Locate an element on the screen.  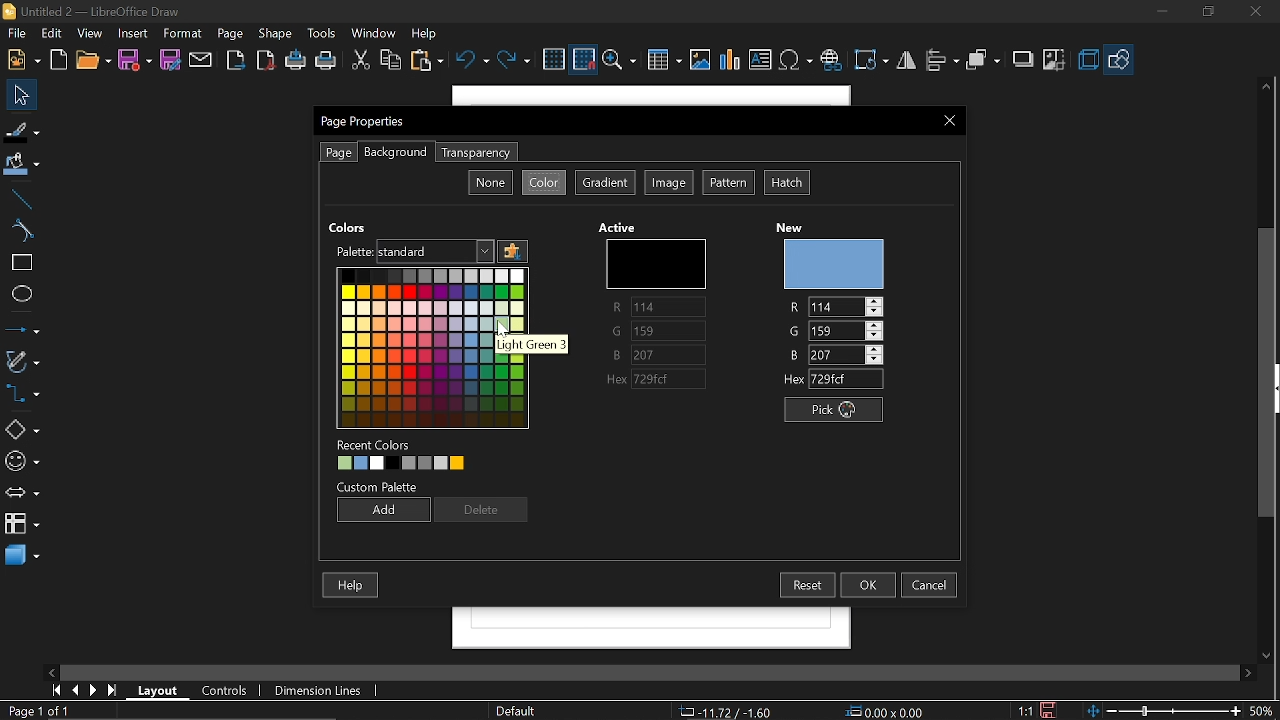
Redo is located at coordinates (514, 62).